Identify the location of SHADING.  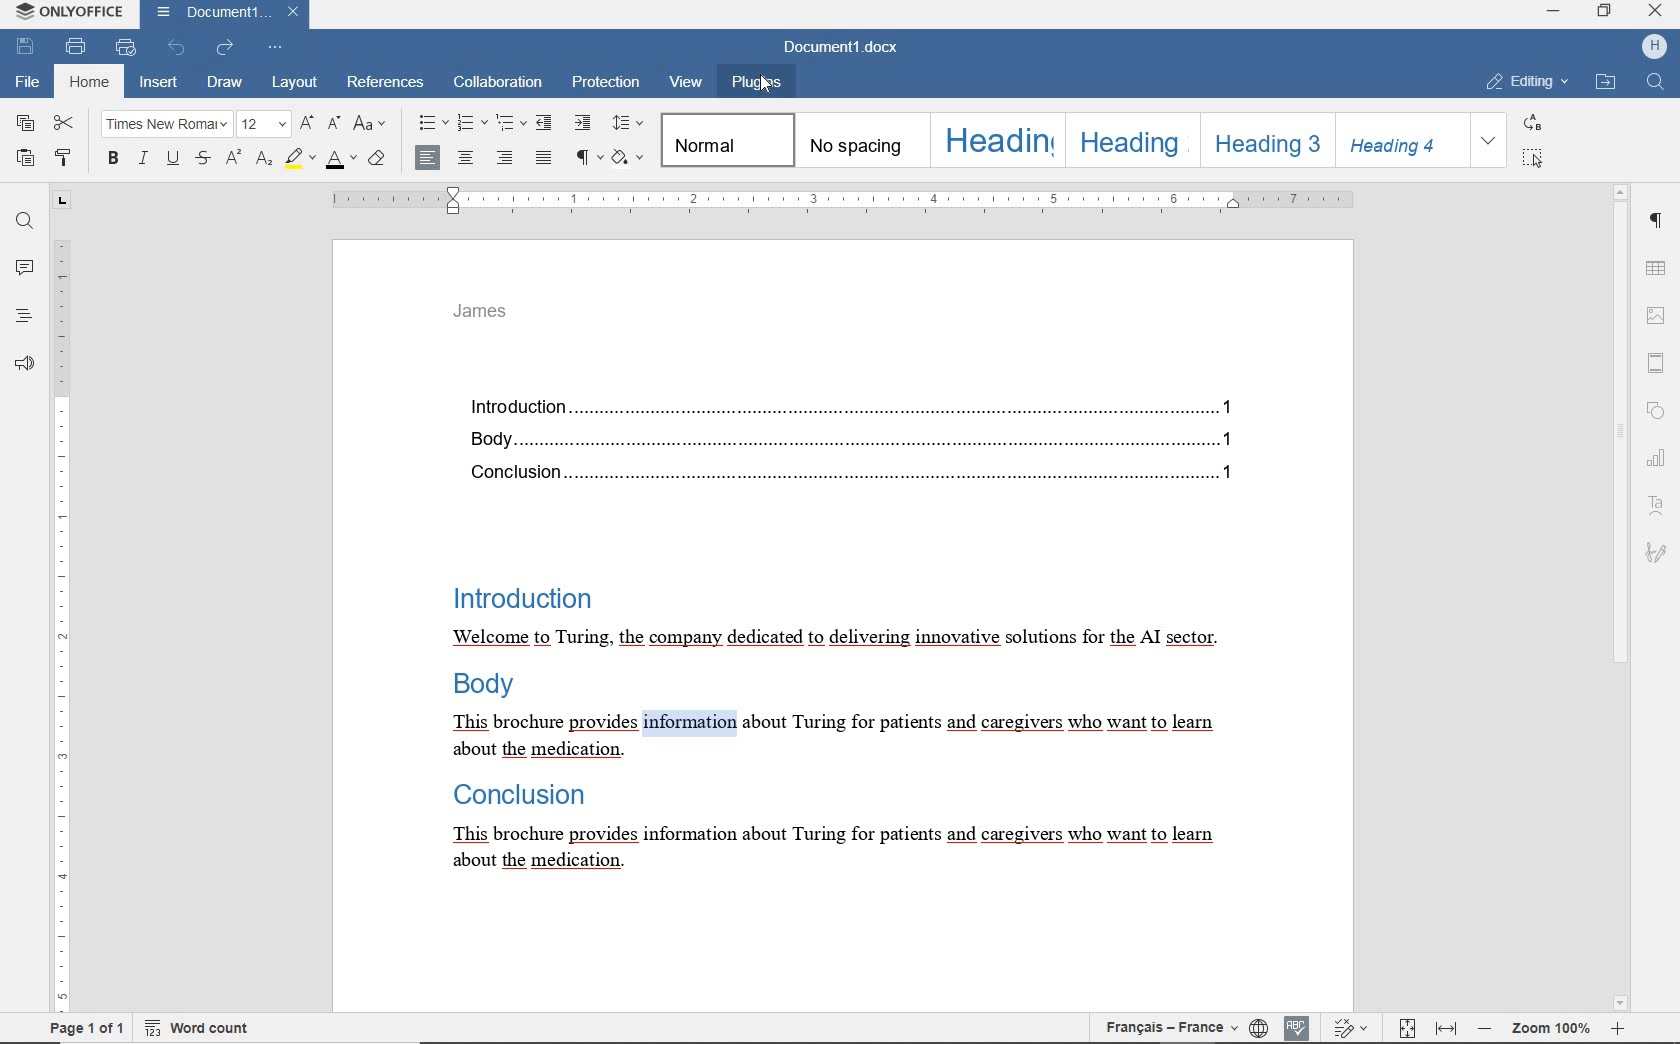
(629, 158).